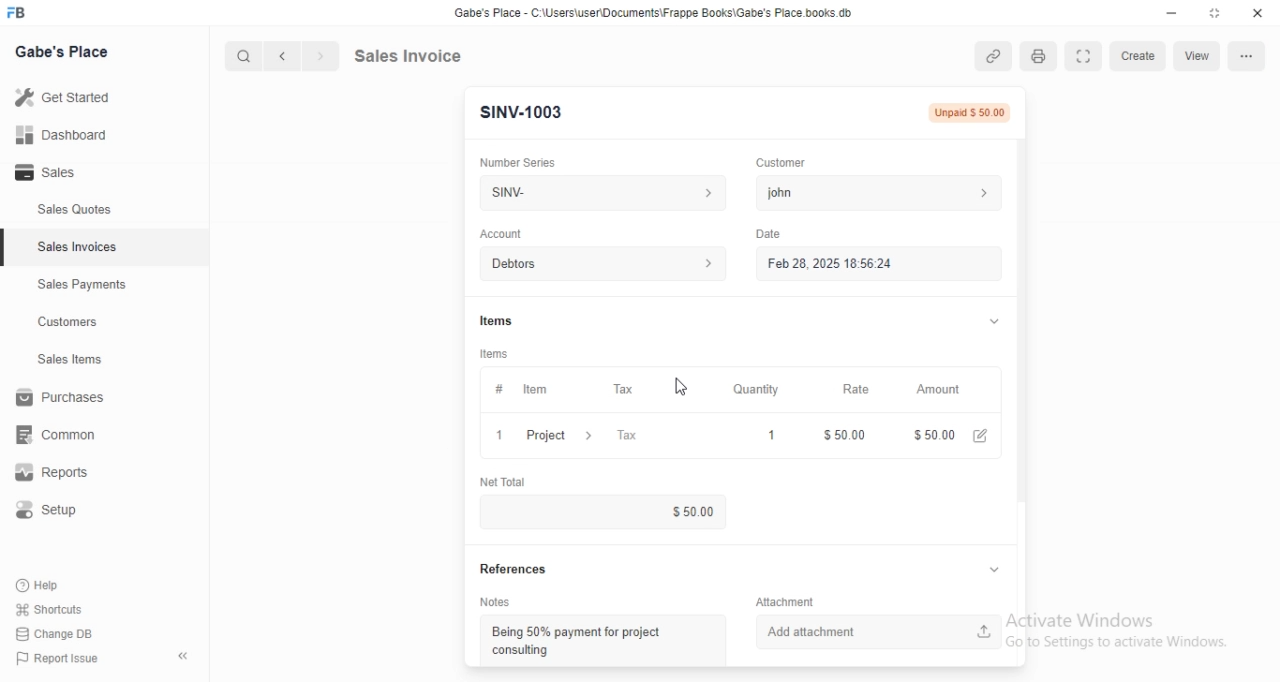  I want to click on Account, so click(607, 264).